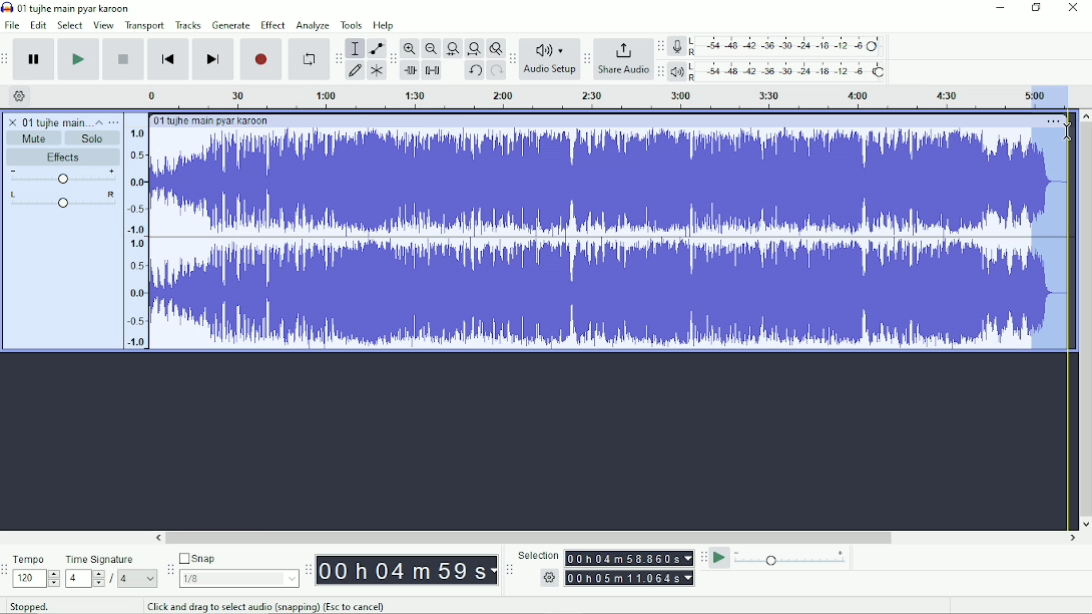 The width and height of the screenshot is (1092, 614). Describe the element at coordinates (794, 558) in the screenshot. I see `Playback speed` at that location.